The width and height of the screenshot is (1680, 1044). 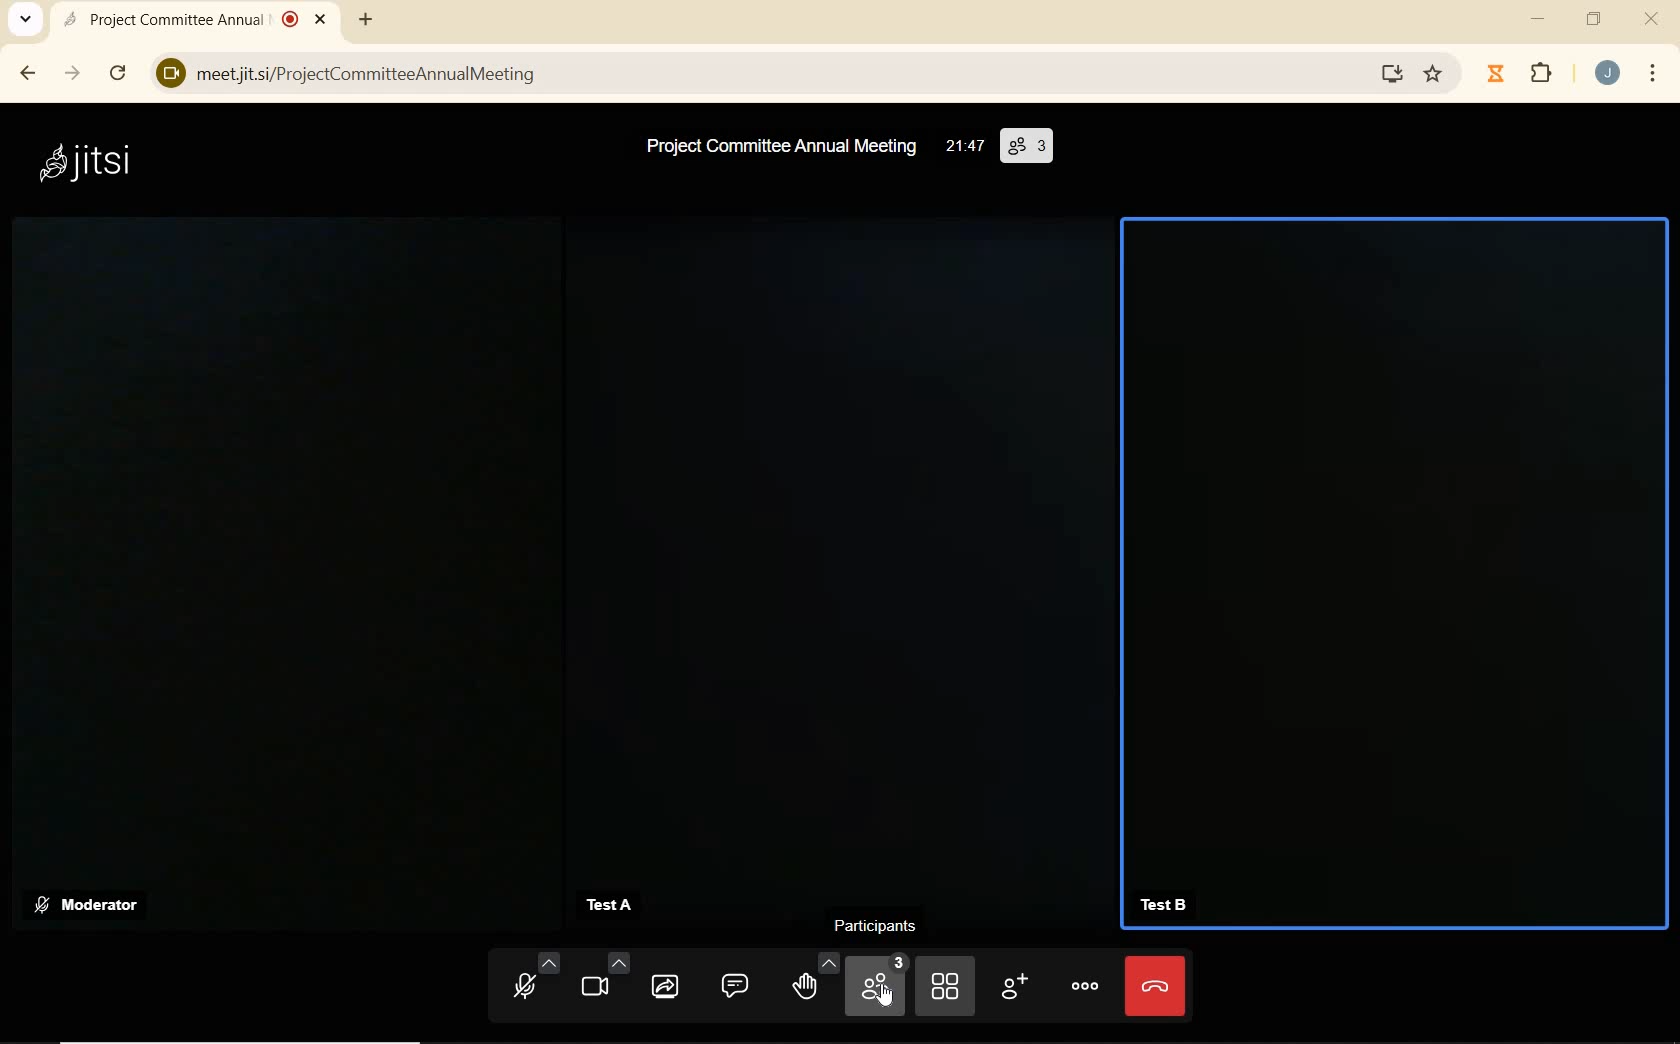 What do you see at coordinates (202, 21) in the screenshot?
I see `Project Committee Annual` at bounding box center [202, 21].